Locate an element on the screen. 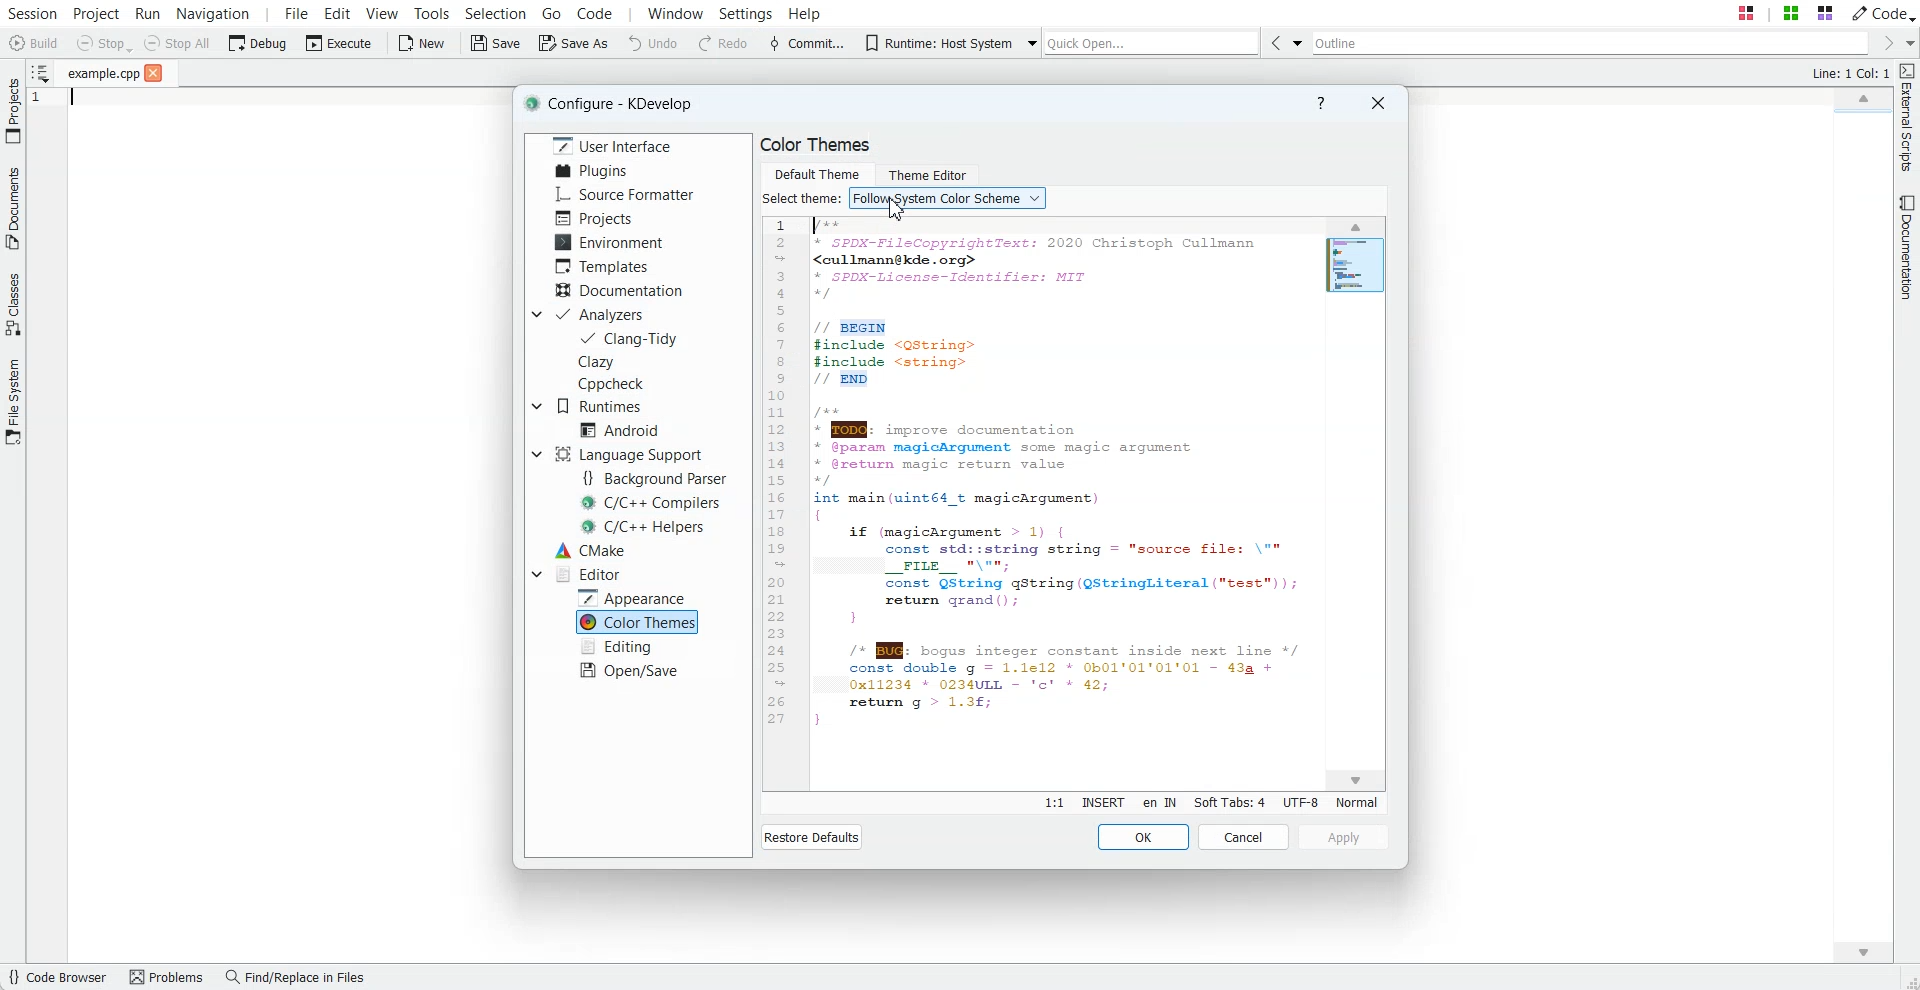 This screenshot has width=1920, height=990. Undo is located at coordinates (653, 44).